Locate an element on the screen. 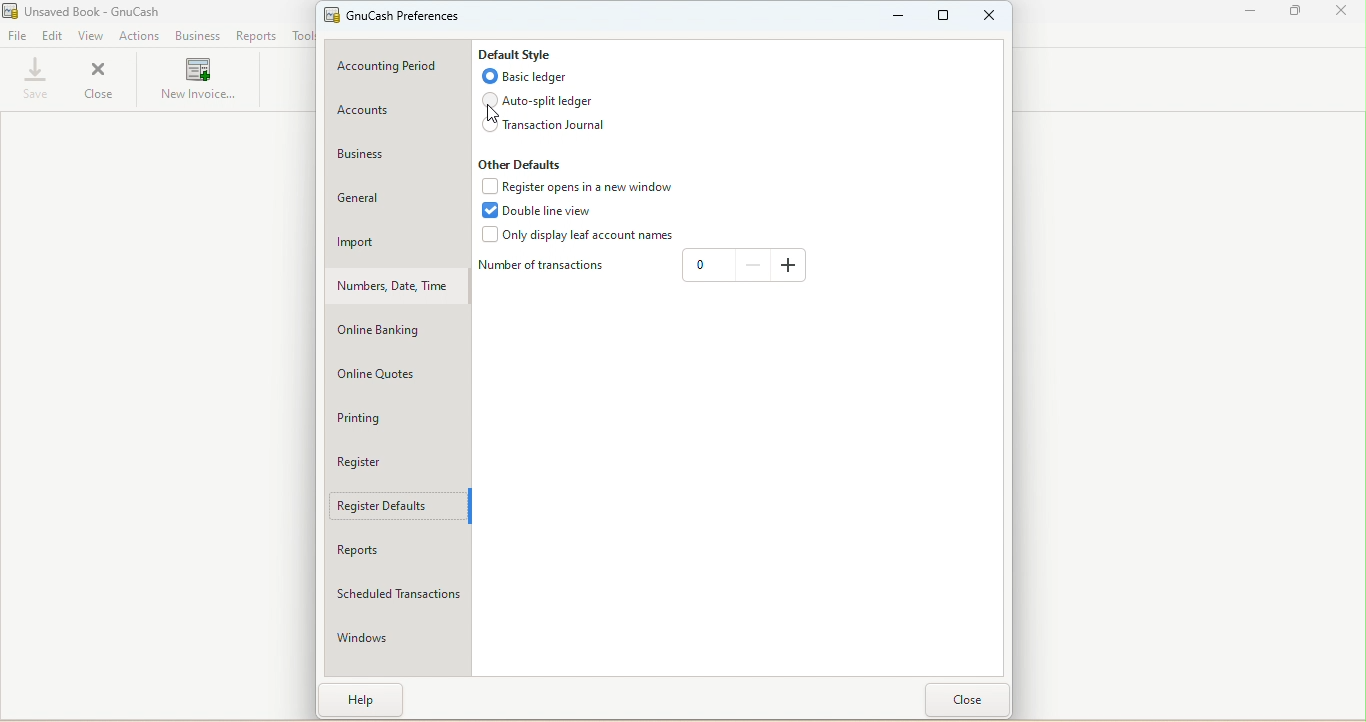 The height and width of the screenshot is (722, 1366). Accounts is located at coordinates (403, 109).